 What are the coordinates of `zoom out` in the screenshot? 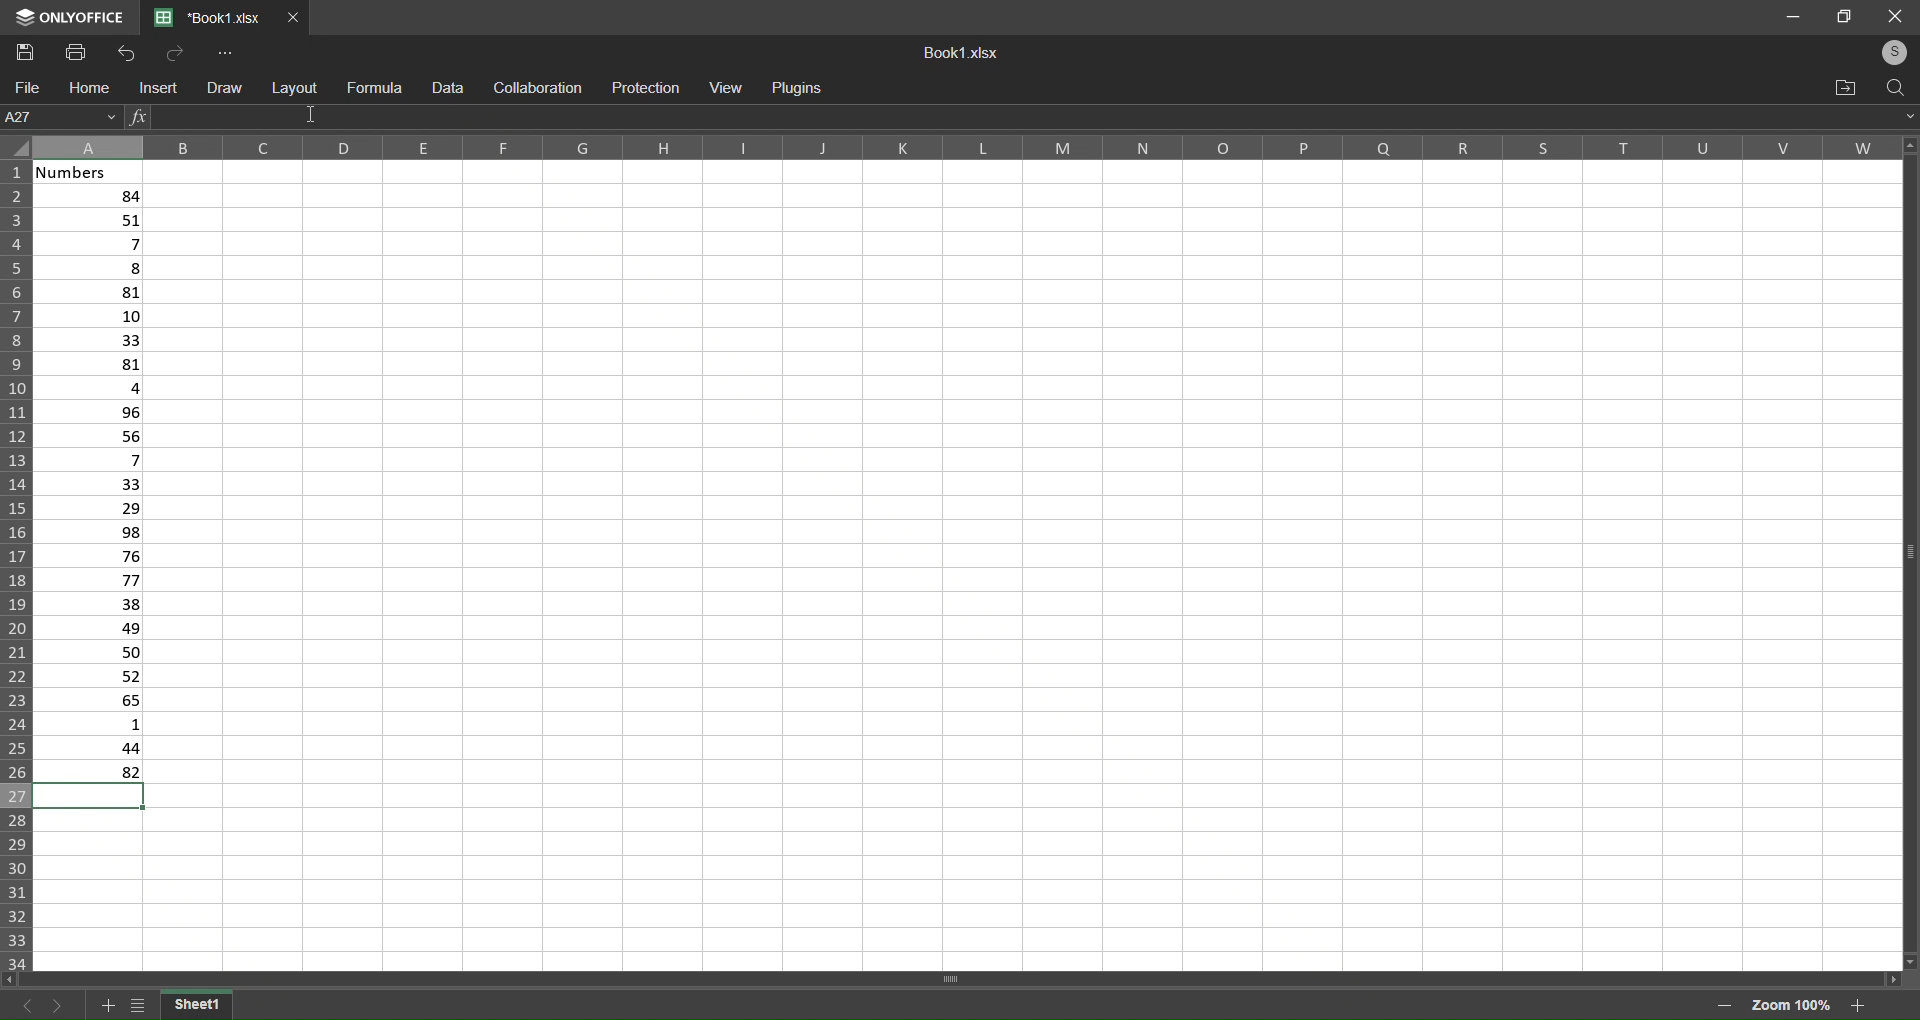 It's located at (1718, 1005).